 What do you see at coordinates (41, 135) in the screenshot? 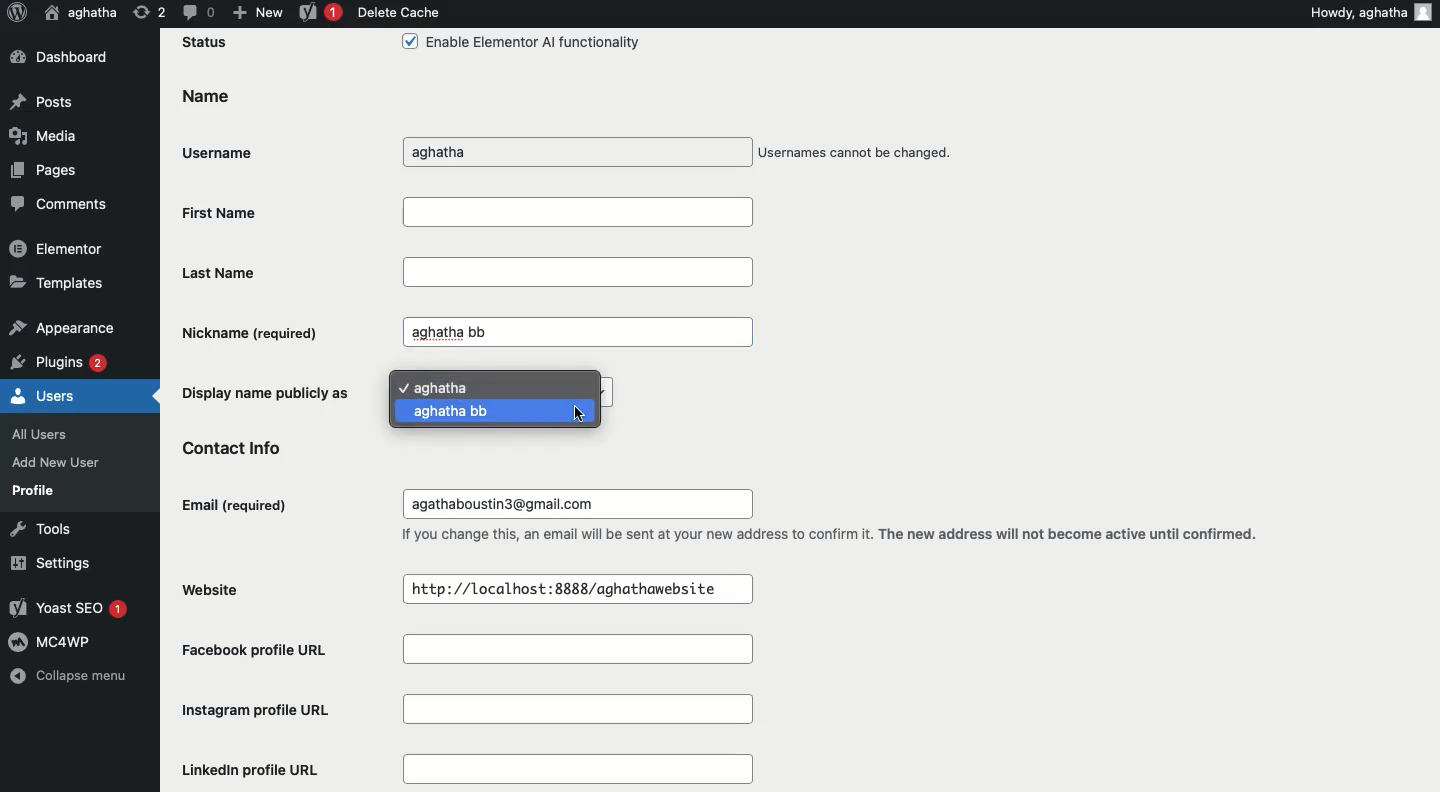
I see `Media` at bounding box center [41, 135].